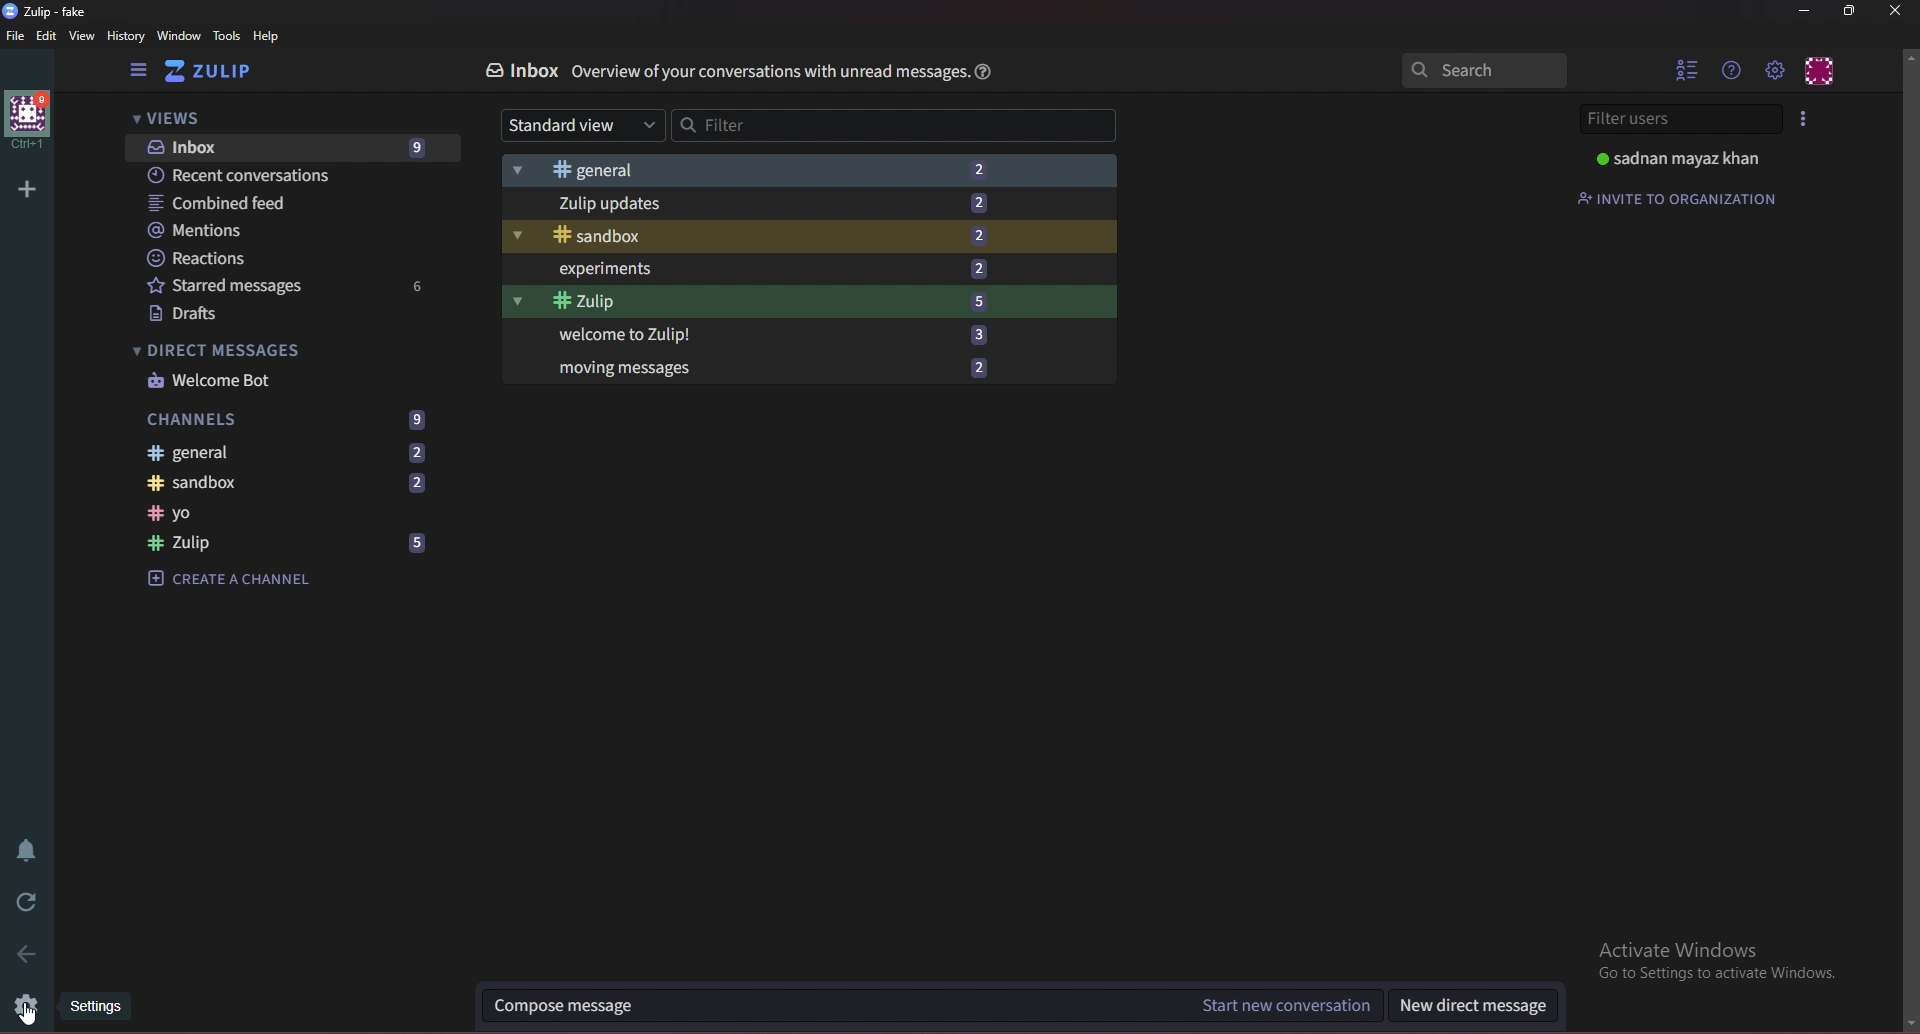 The width and height of the screenshot is (1920, 1034). What do you see at coordinates (179, 37) in the screenshot?
I see `Window` at bounding box center [179, 37].